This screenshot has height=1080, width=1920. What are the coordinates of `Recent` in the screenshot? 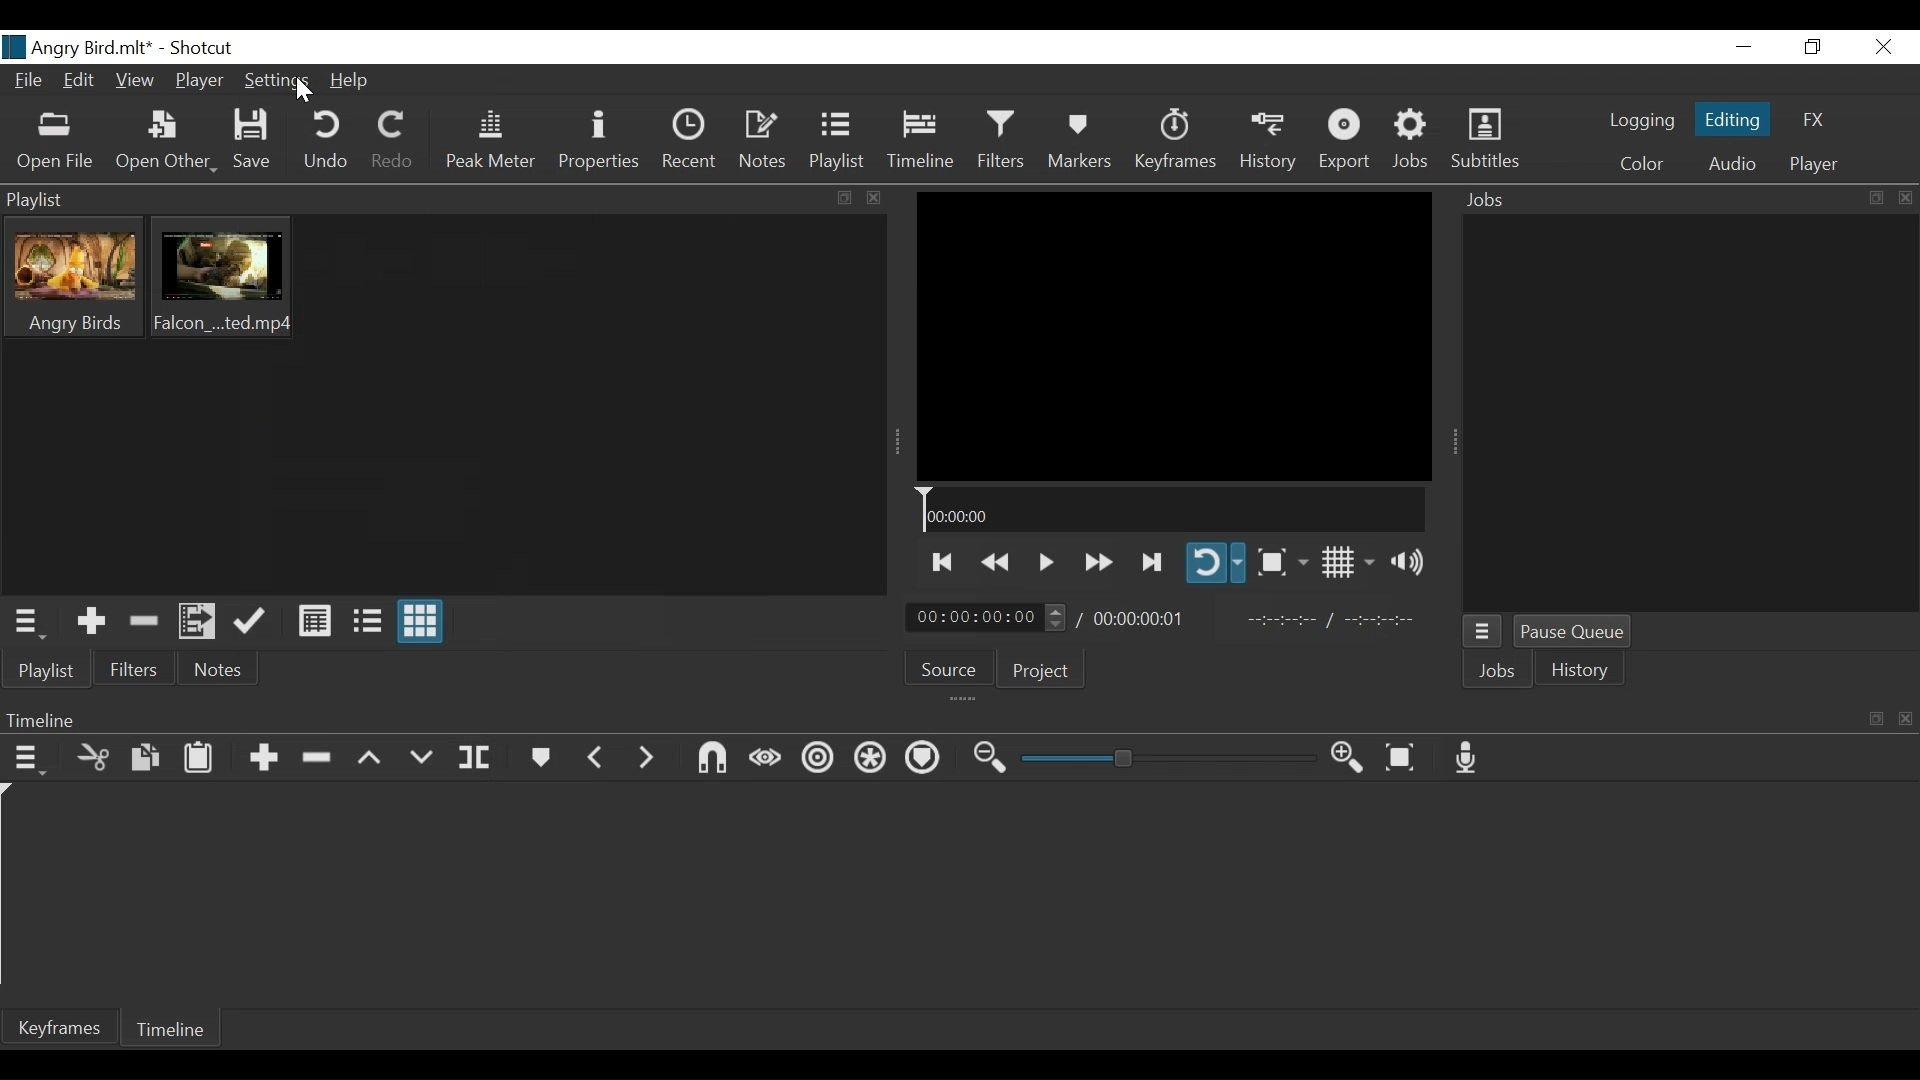 It's located at (688, 143).